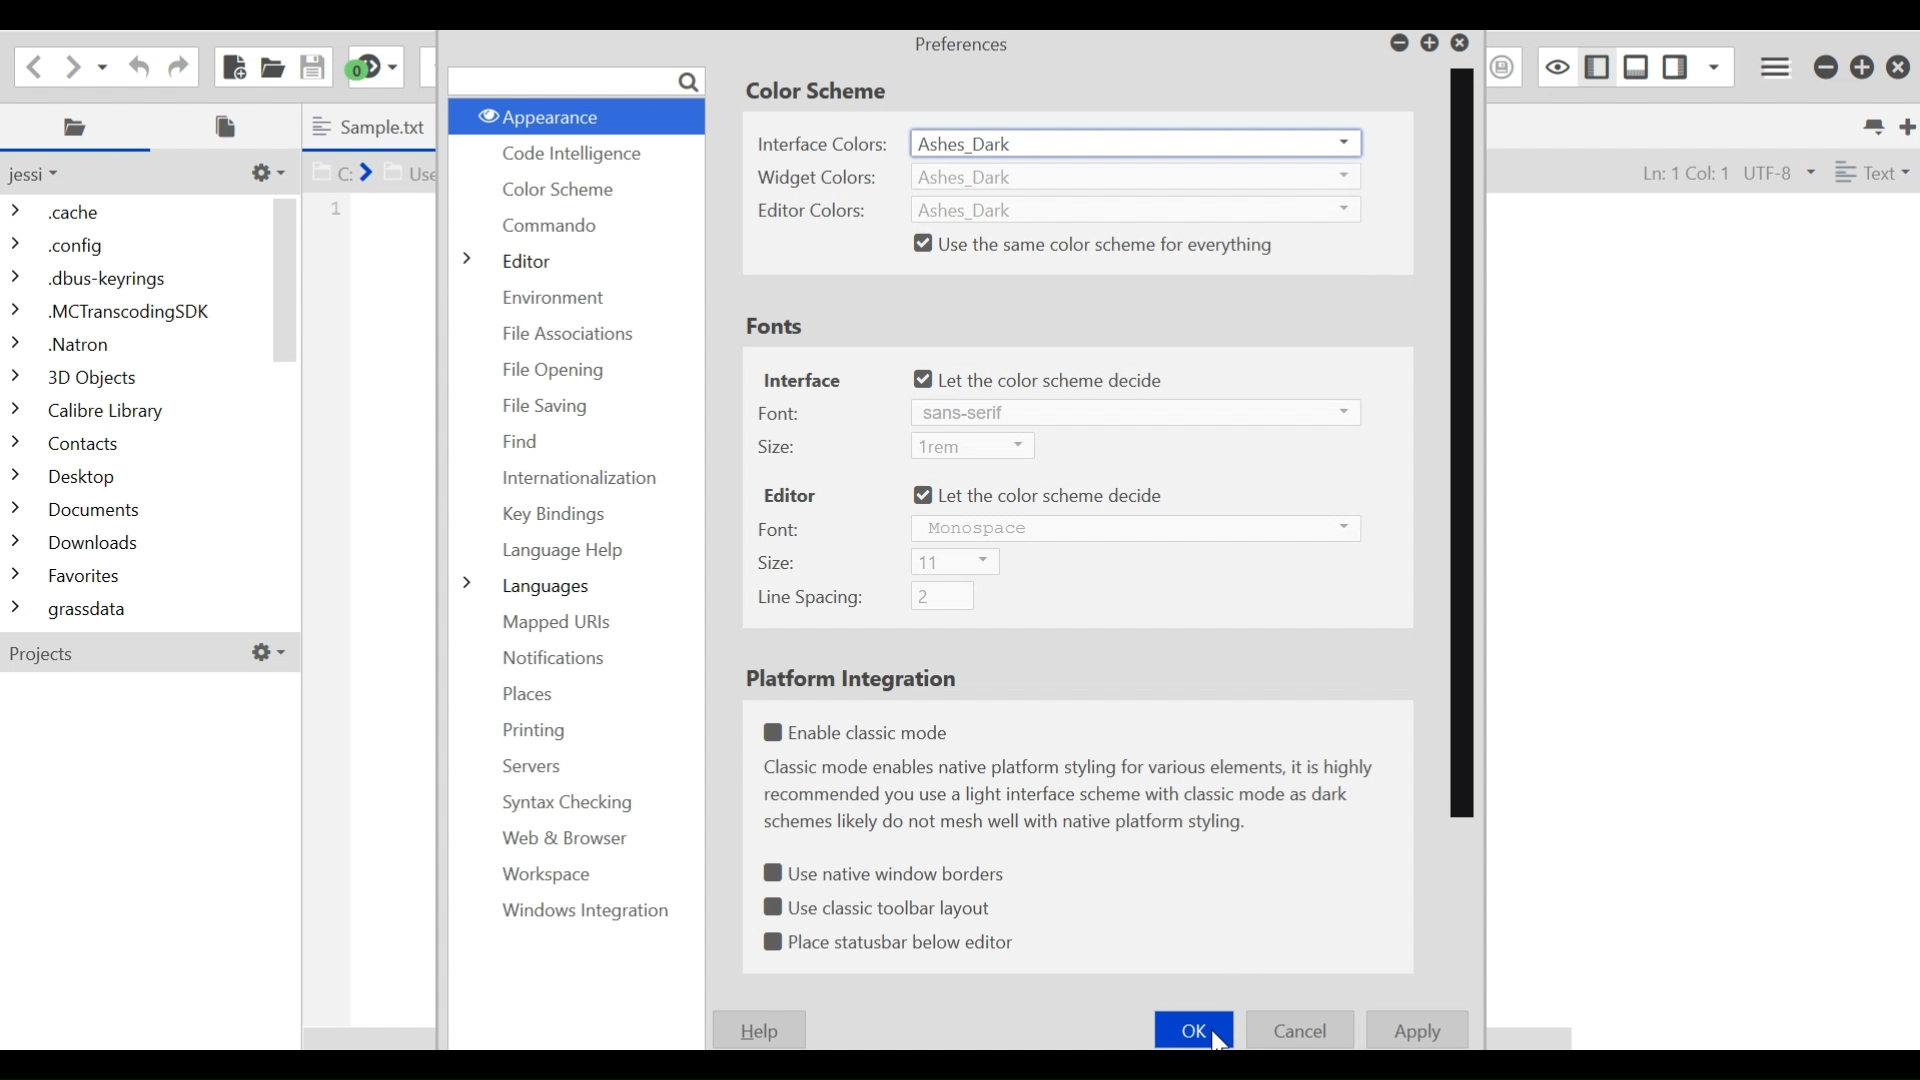 The height and width of the screenshot is (1080, 1920). I want to click on (un)select Use Classic toolbar layout, so click(881, 905).